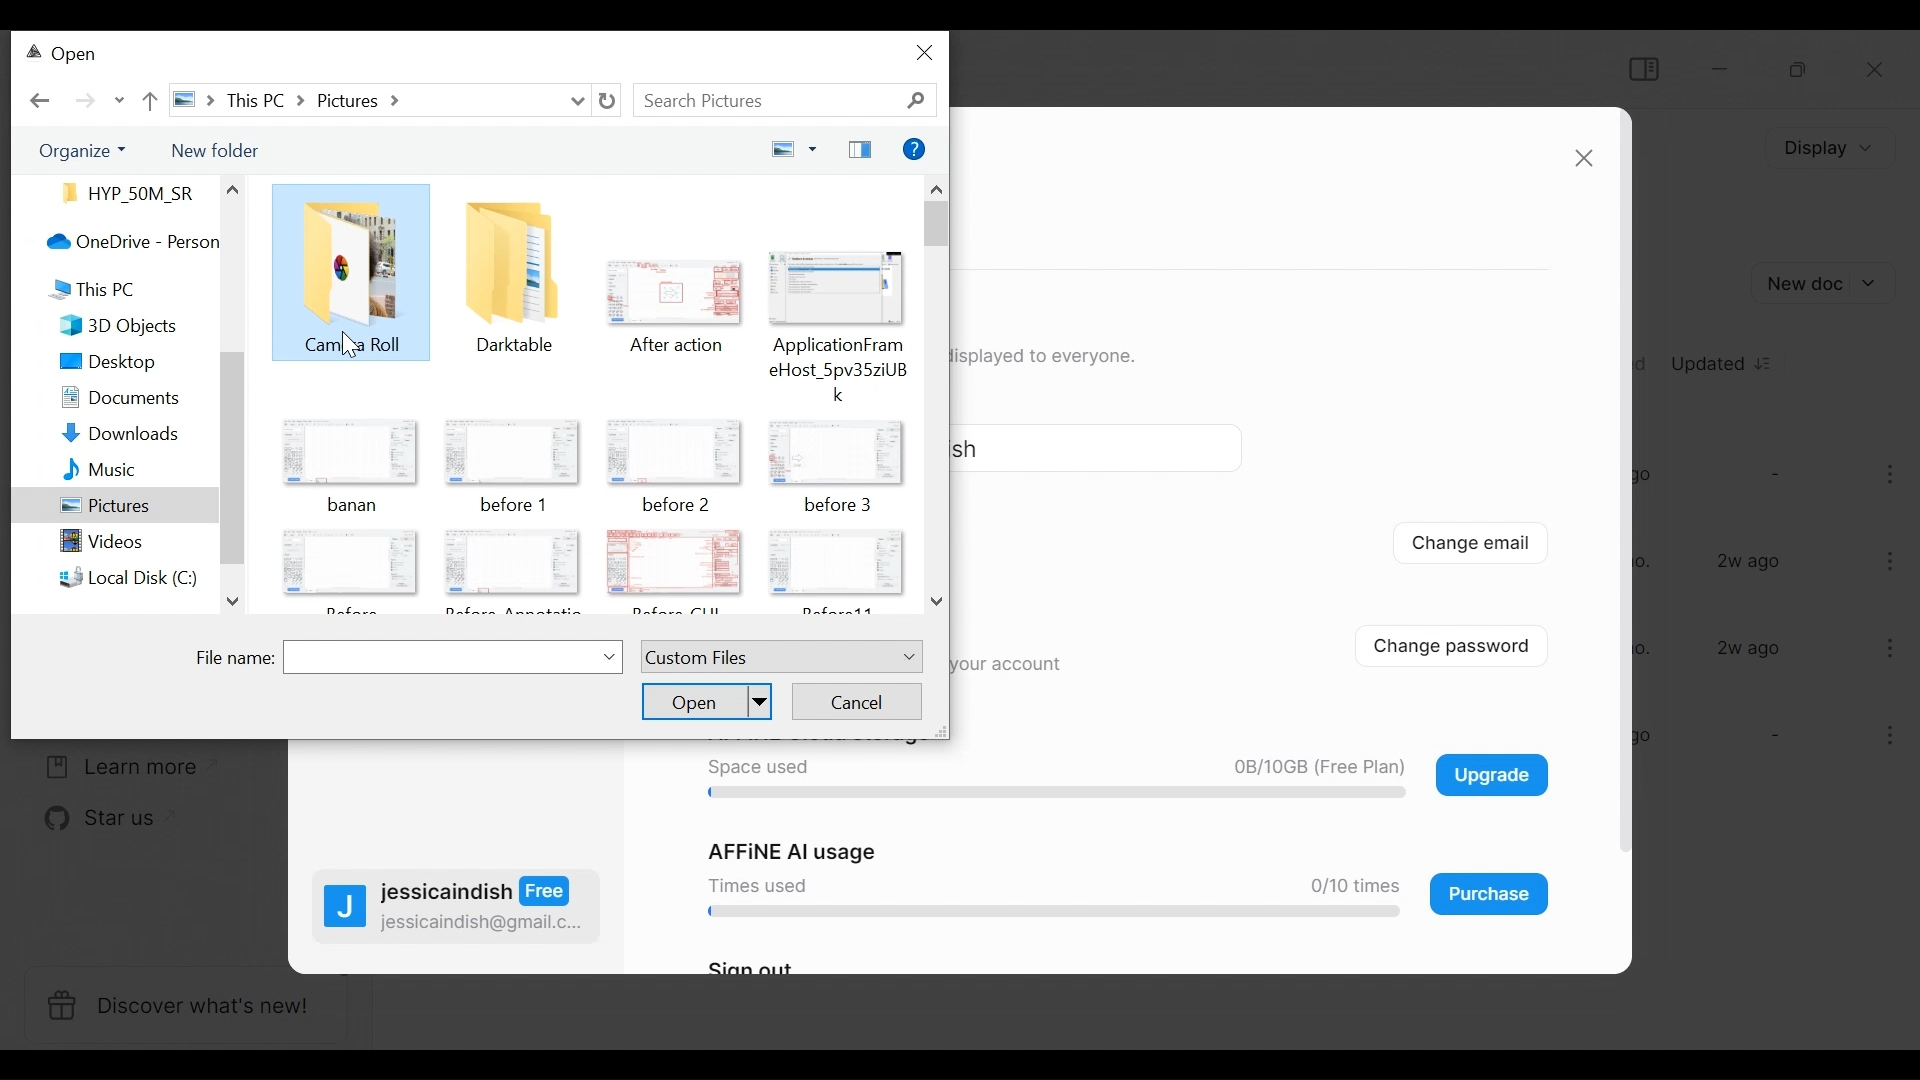  I want to click on more options, so click(1892, 559).